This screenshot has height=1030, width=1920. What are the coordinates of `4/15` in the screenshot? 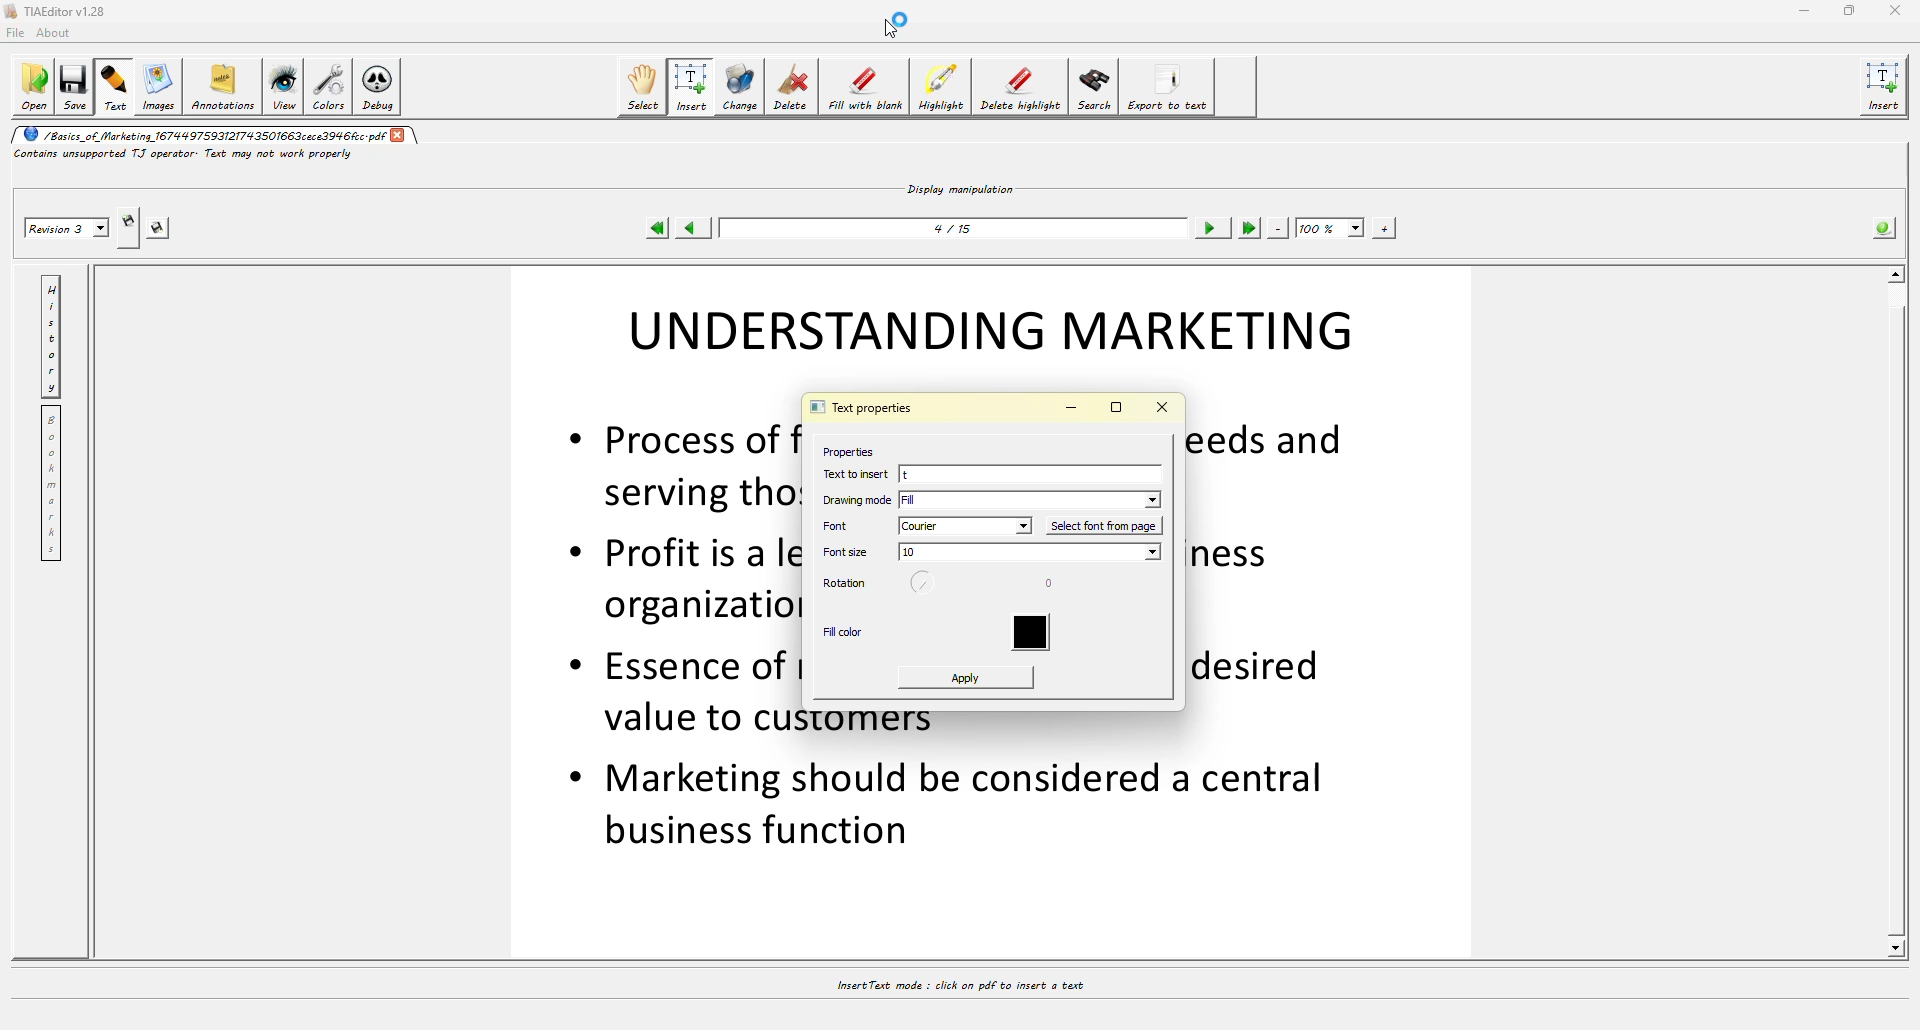 It's located at (958, 227).